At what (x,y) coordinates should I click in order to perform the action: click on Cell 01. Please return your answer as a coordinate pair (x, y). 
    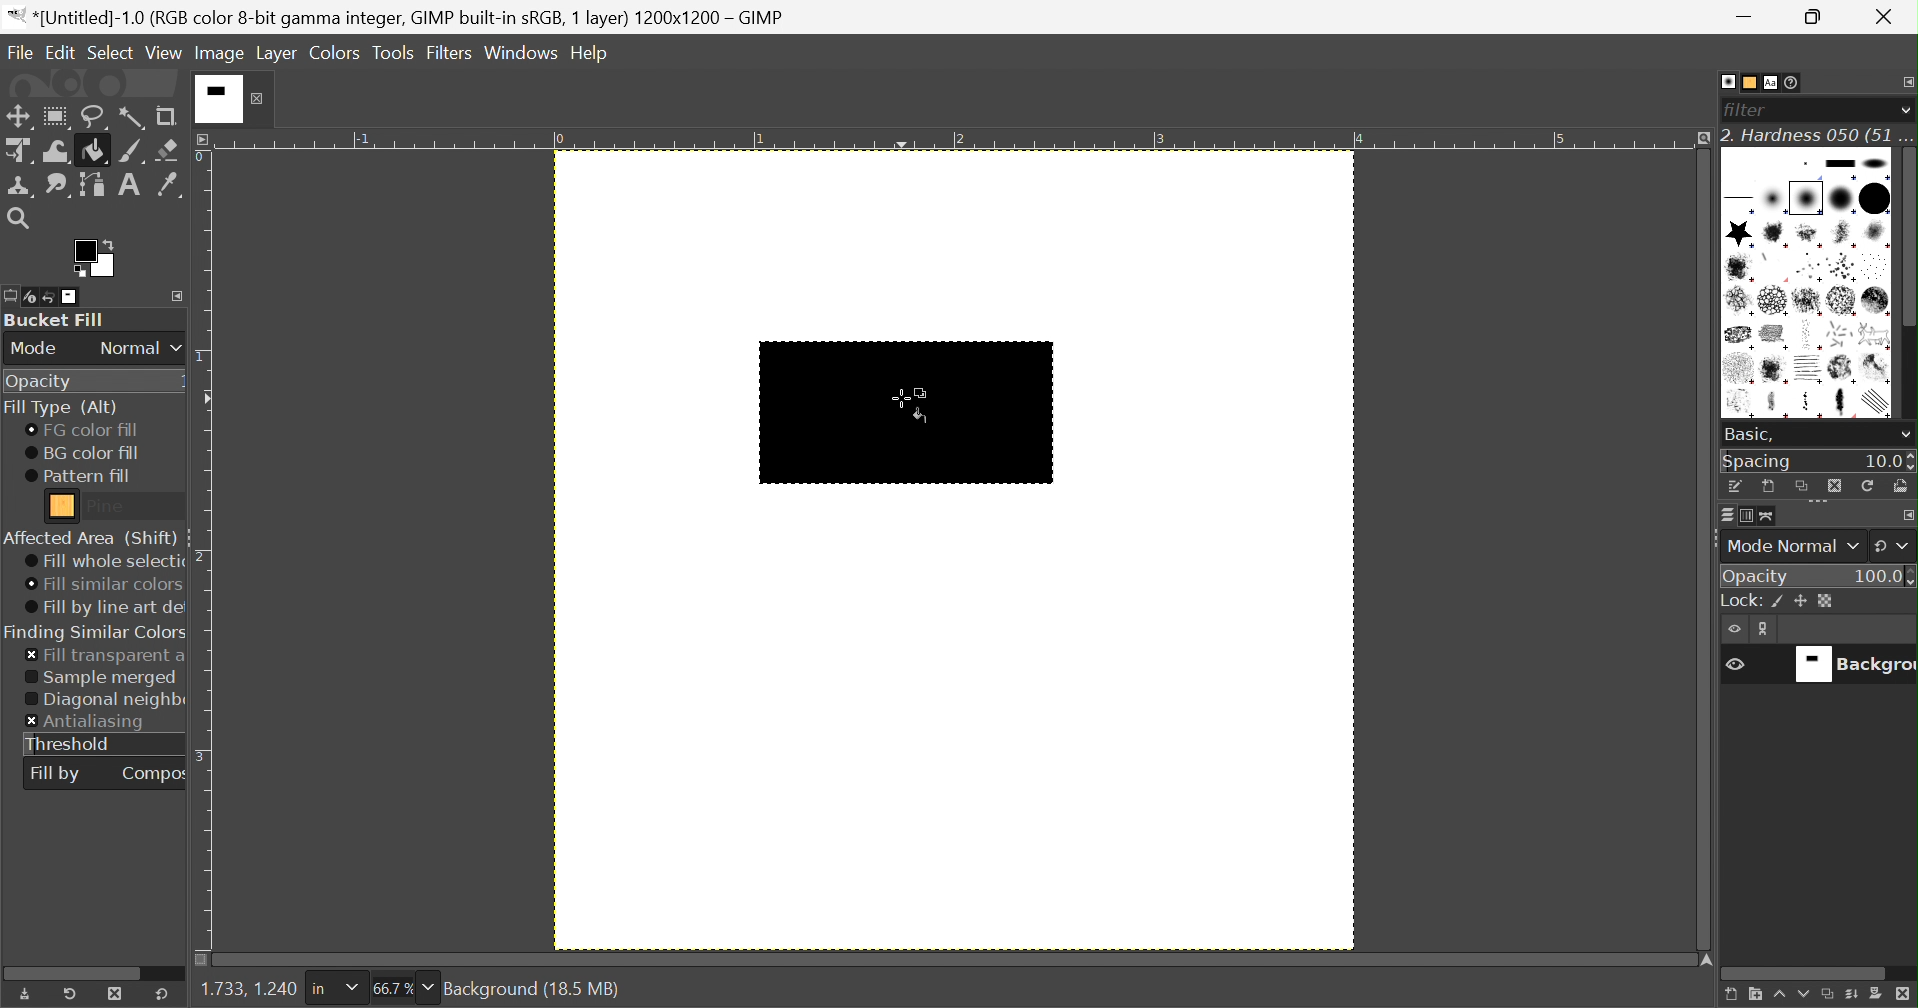
    Looking at the image, I should click on (1739, 301).